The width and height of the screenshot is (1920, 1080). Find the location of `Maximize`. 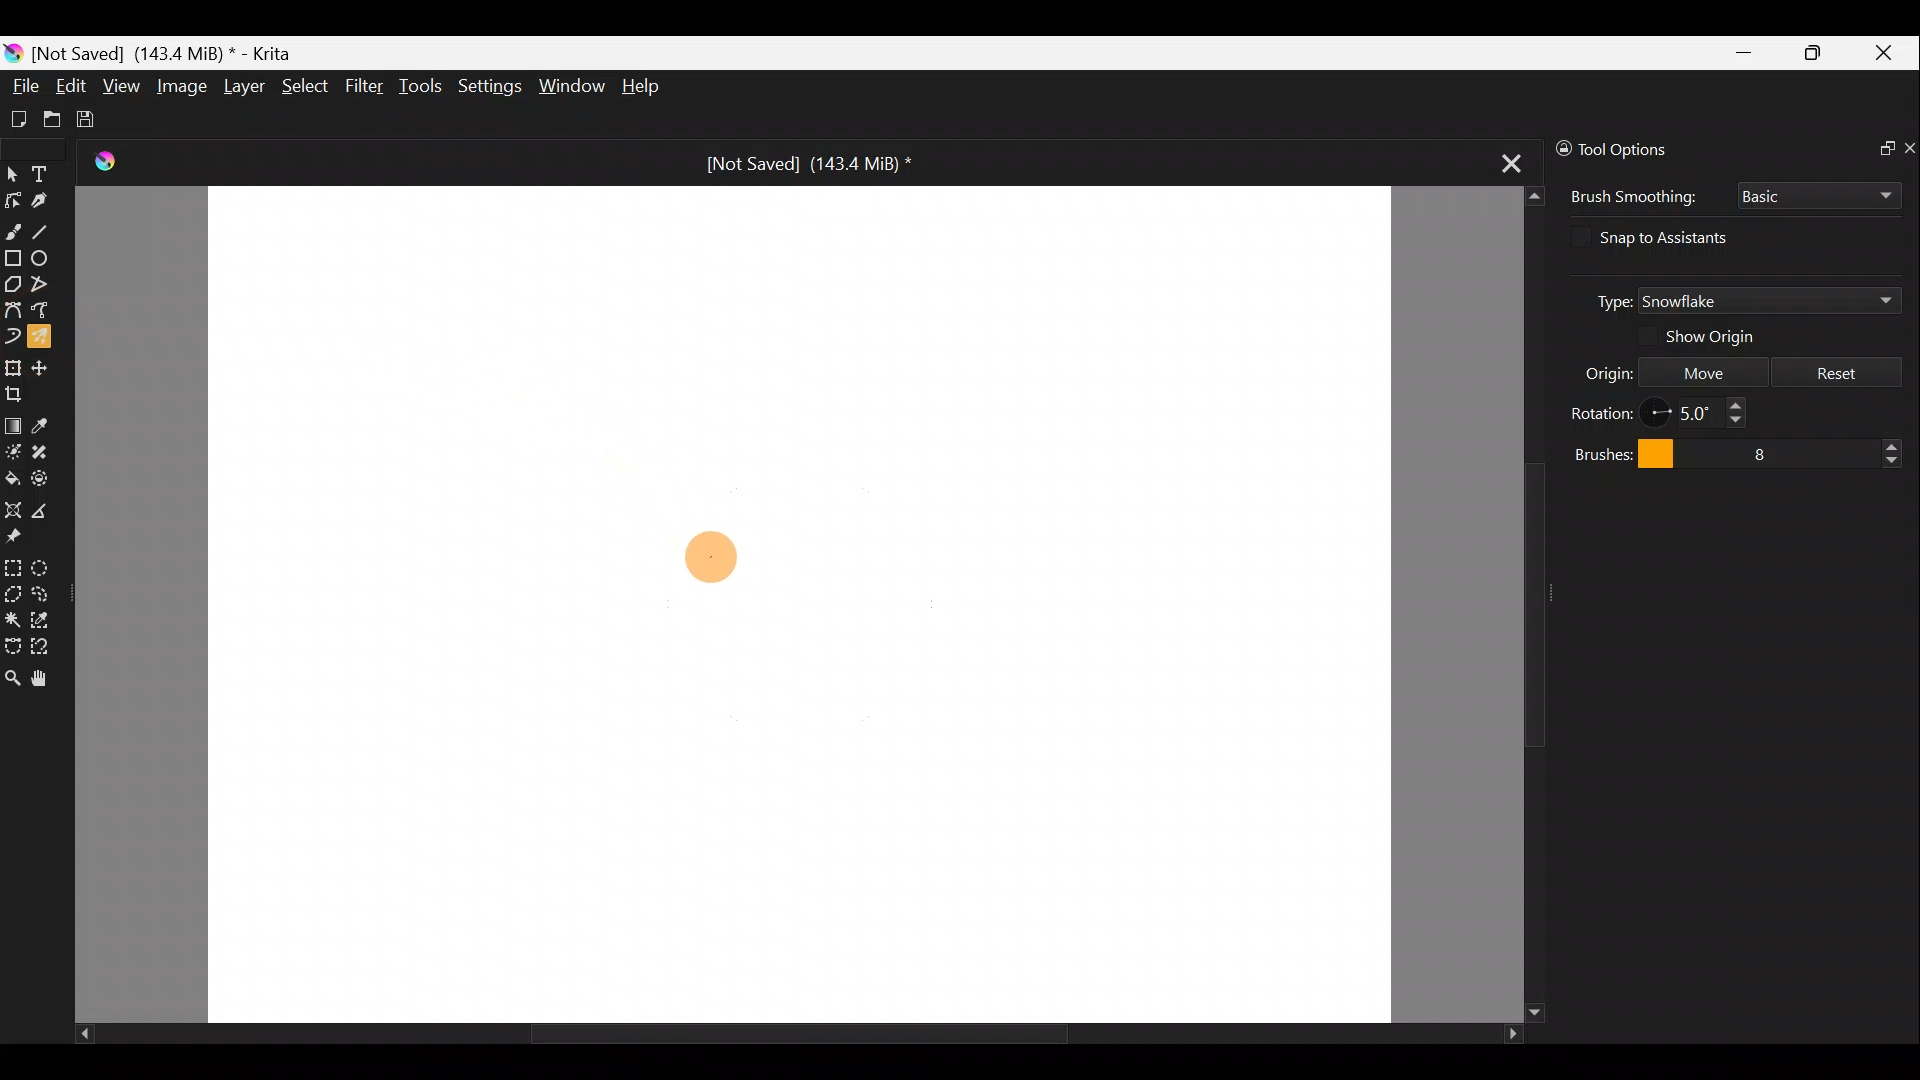

Maximize is located at coordinates (1816, 51).